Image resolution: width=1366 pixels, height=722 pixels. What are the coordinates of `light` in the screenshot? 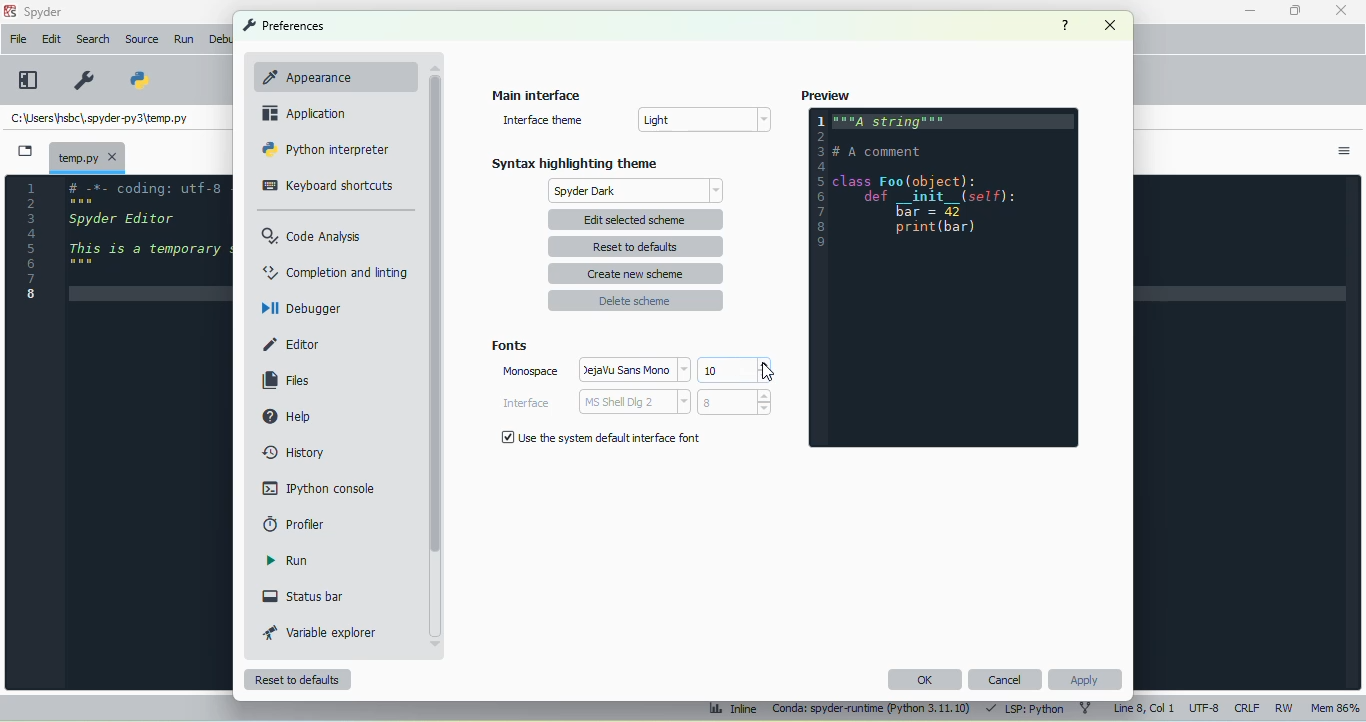 It's located at (703, 119).